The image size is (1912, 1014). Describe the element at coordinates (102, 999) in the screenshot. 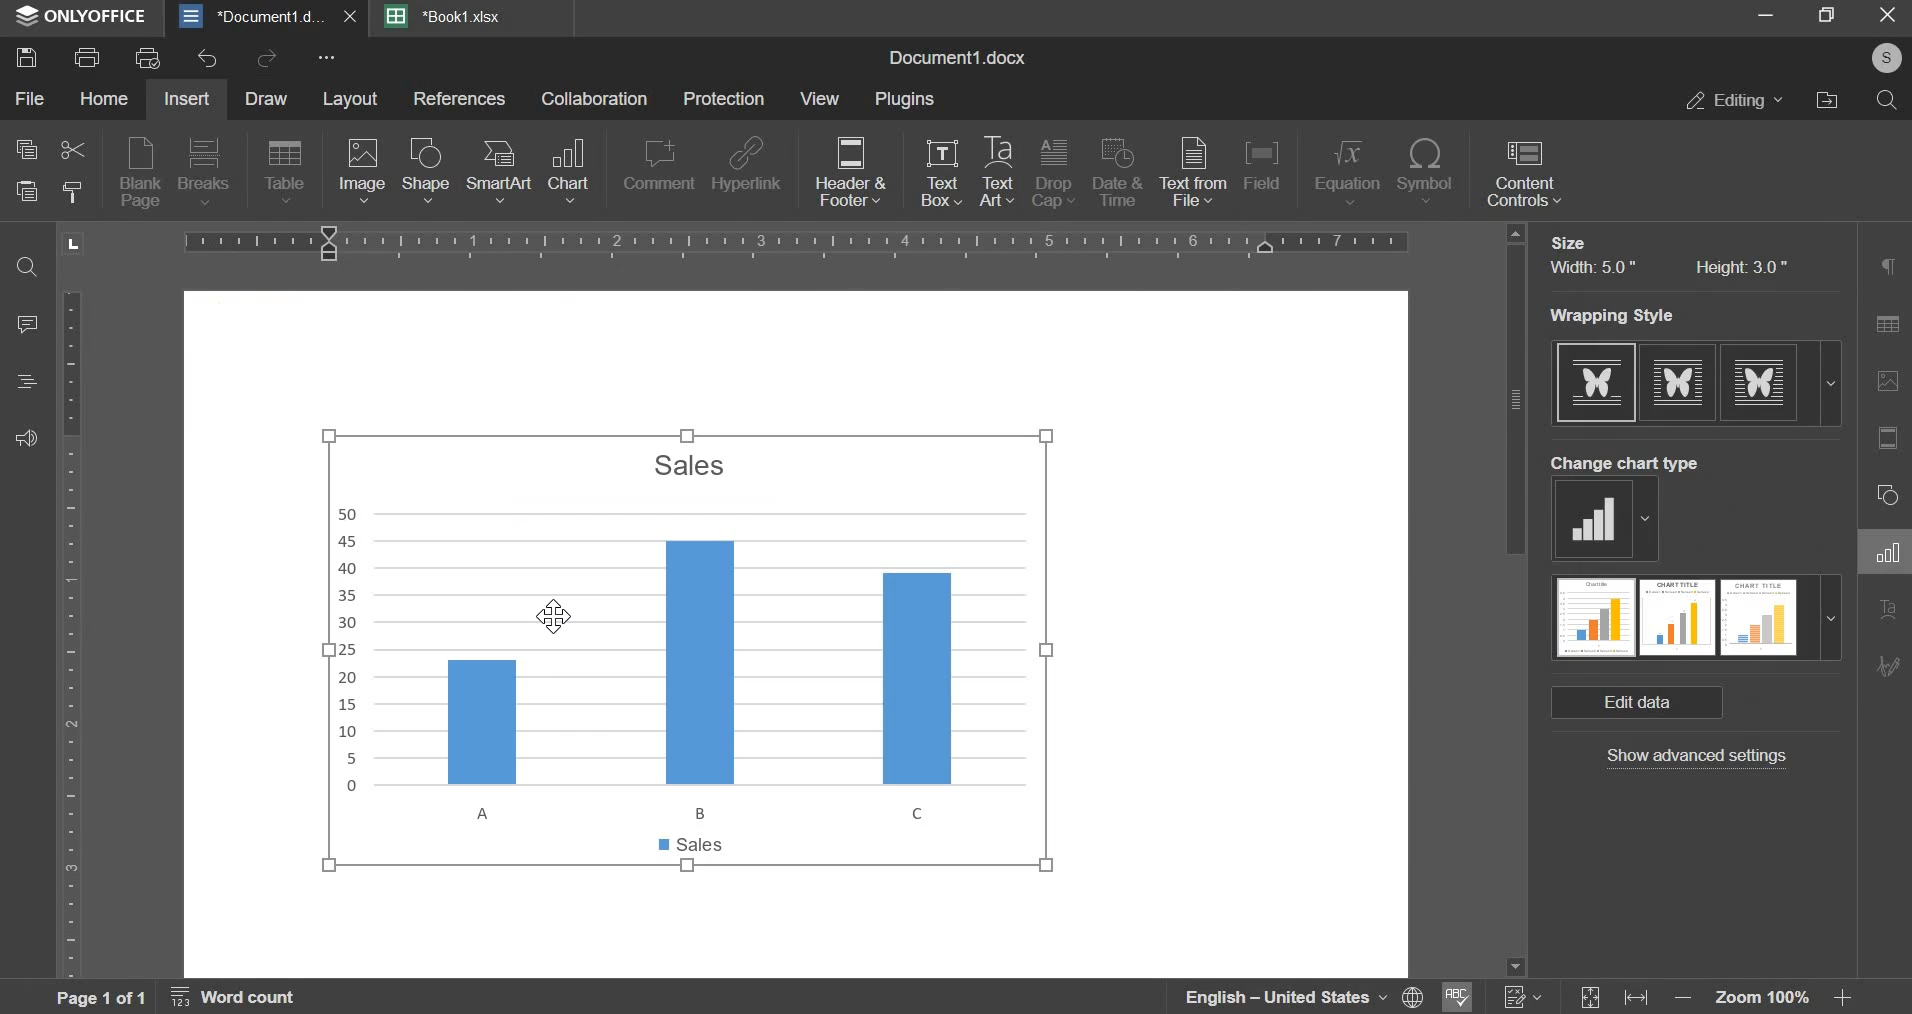

I see `Page 1 of 1` at that location.